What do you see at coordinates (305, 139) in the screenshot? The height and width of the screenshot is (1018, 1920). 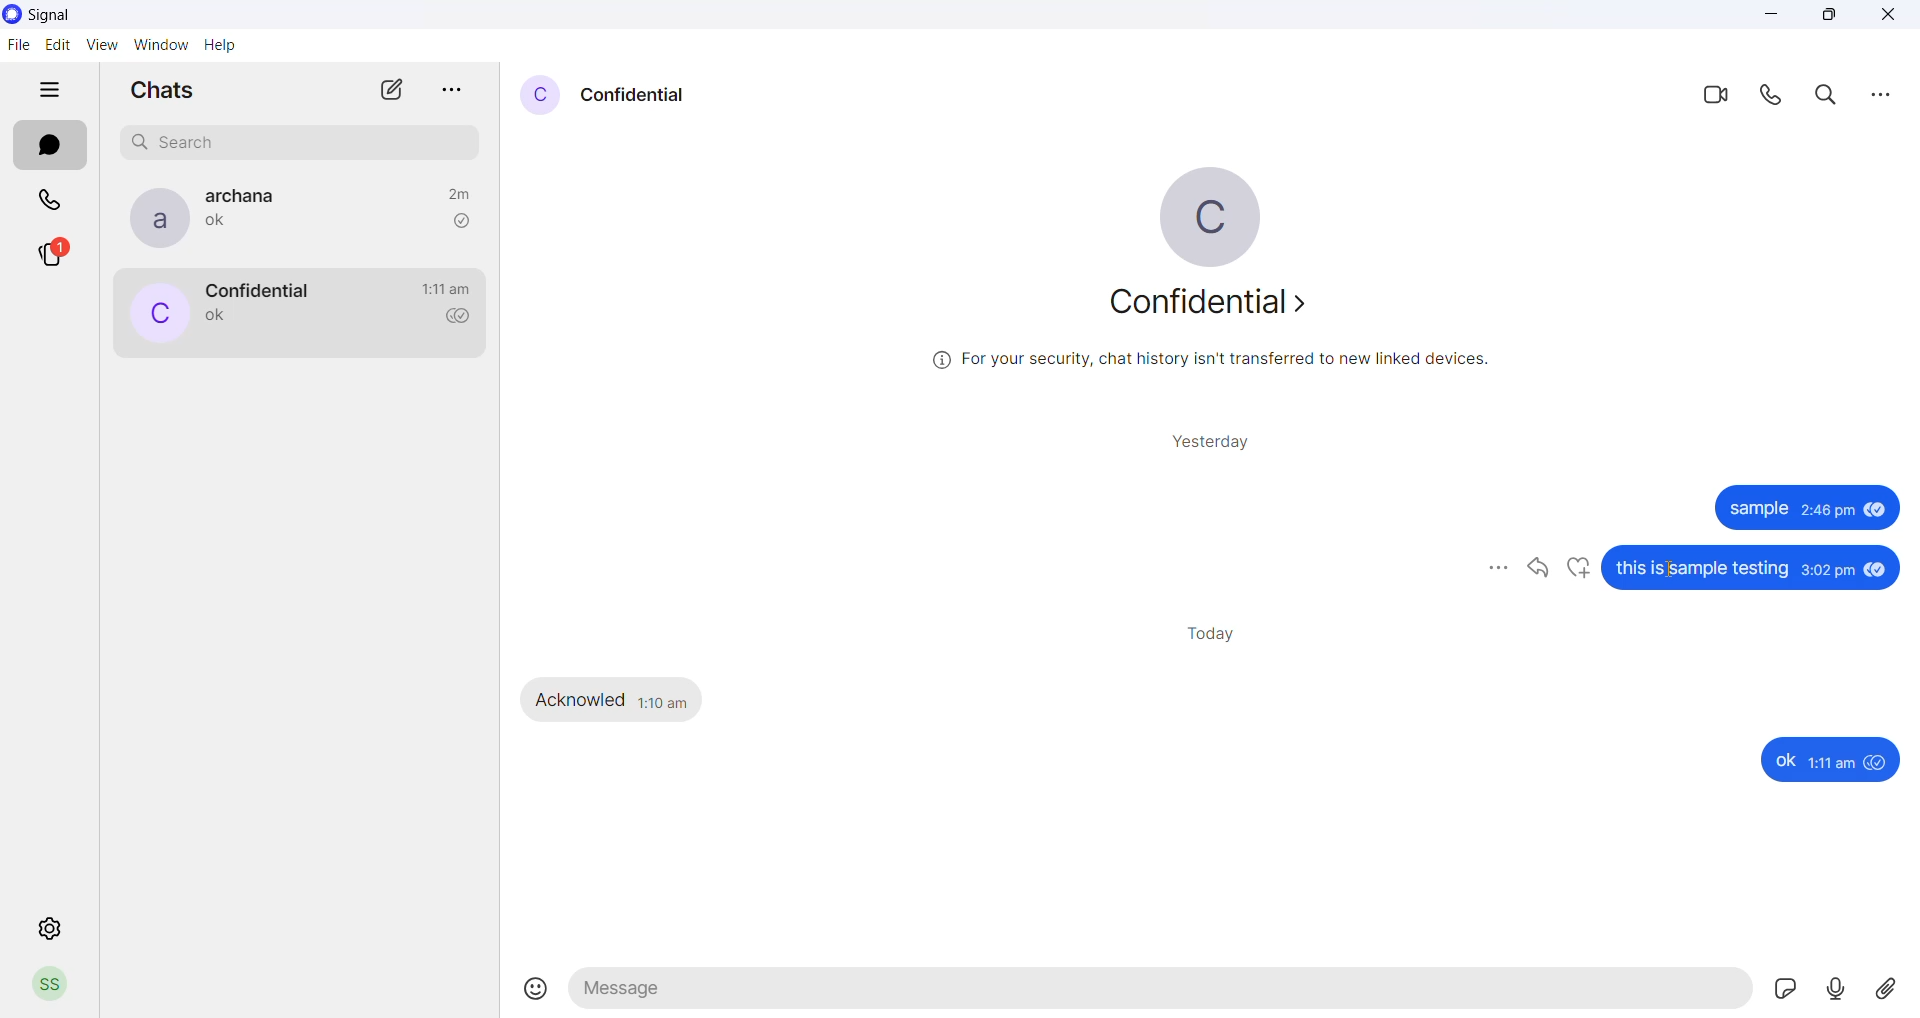 I see `search box` at bounding box center [305, 139].